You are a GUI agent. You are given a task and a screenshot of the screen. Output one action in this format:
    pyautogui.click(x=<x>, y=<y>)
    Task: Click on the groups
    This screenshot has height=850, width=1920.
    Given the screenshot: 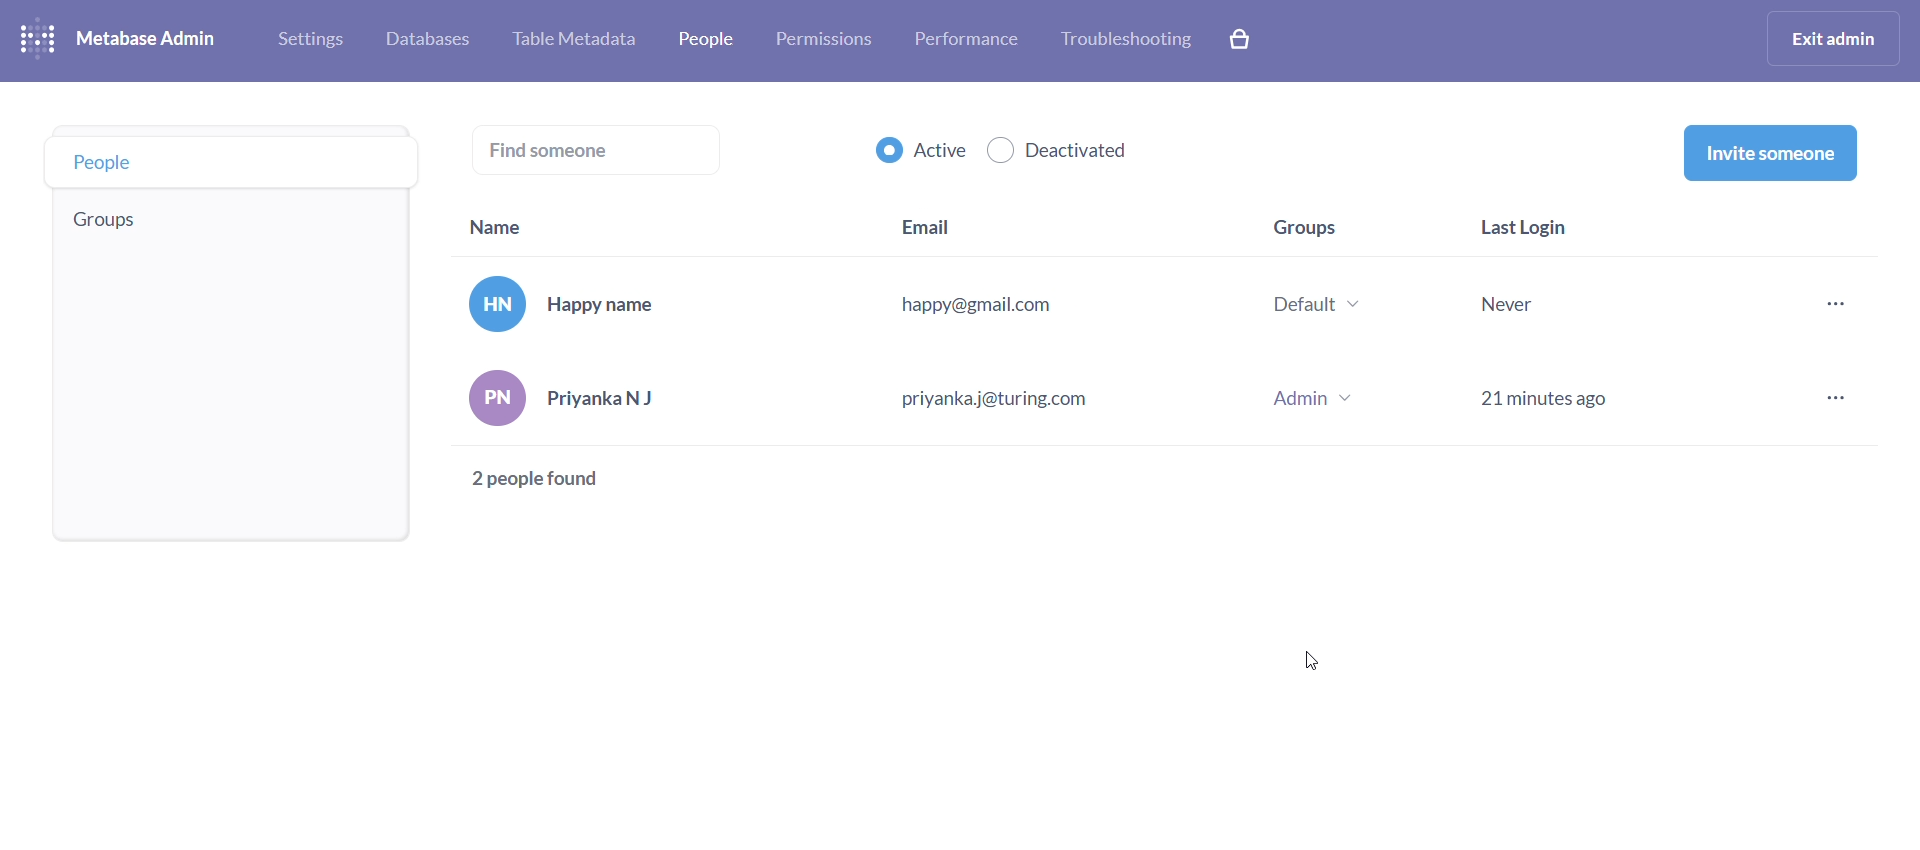 What is the action you would take?
    pyautogui.click(x=1303, y=223)
    